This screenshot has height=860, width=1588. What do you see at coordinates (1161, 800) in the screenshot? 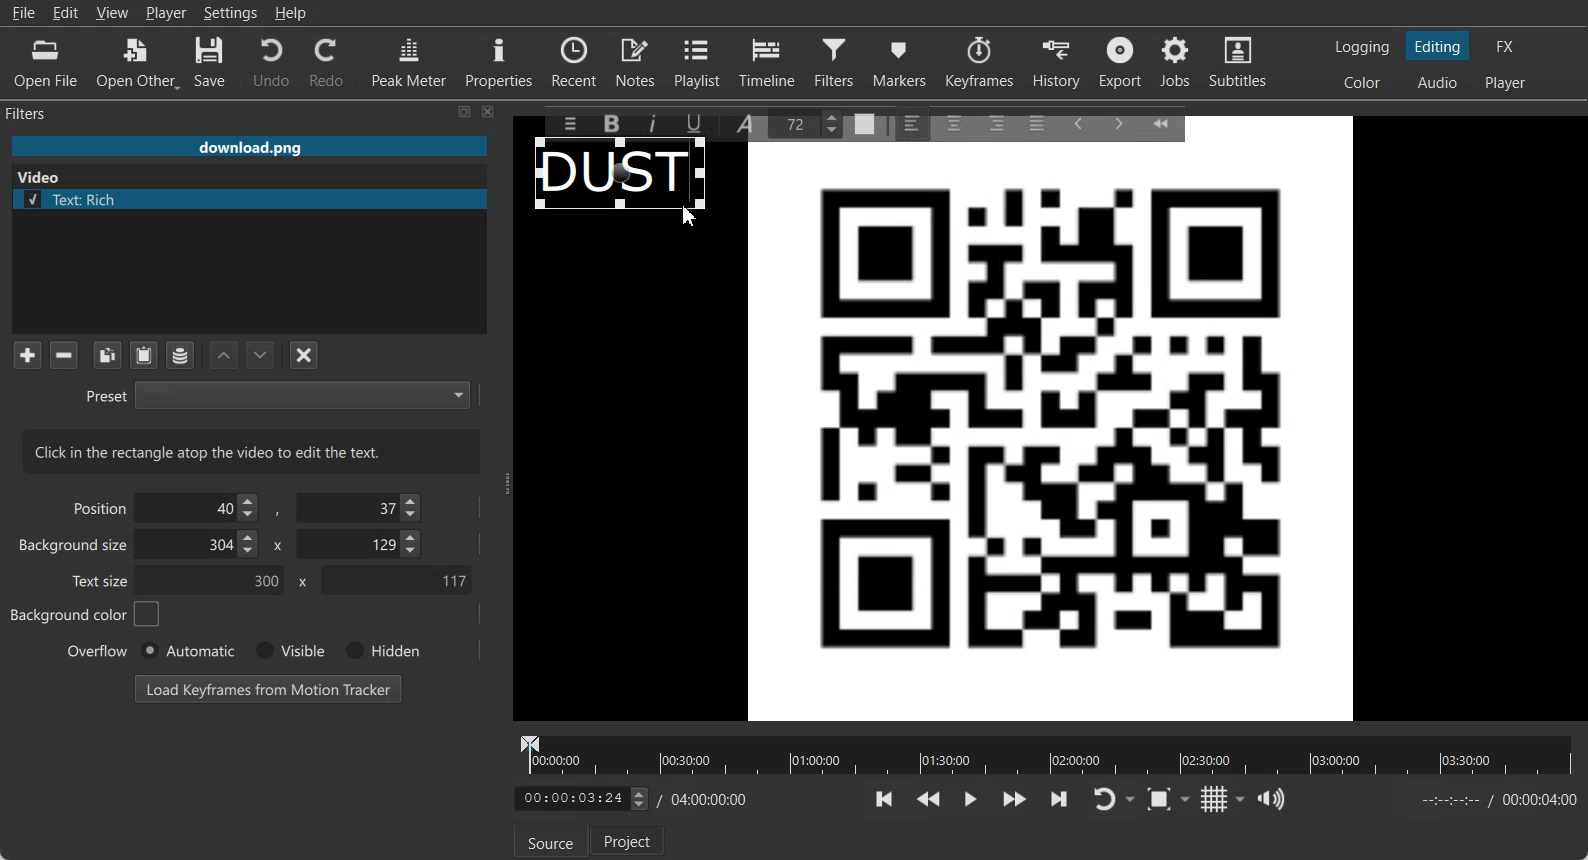
I see `Toggle Zoom` at bounding box center [1161, 800].